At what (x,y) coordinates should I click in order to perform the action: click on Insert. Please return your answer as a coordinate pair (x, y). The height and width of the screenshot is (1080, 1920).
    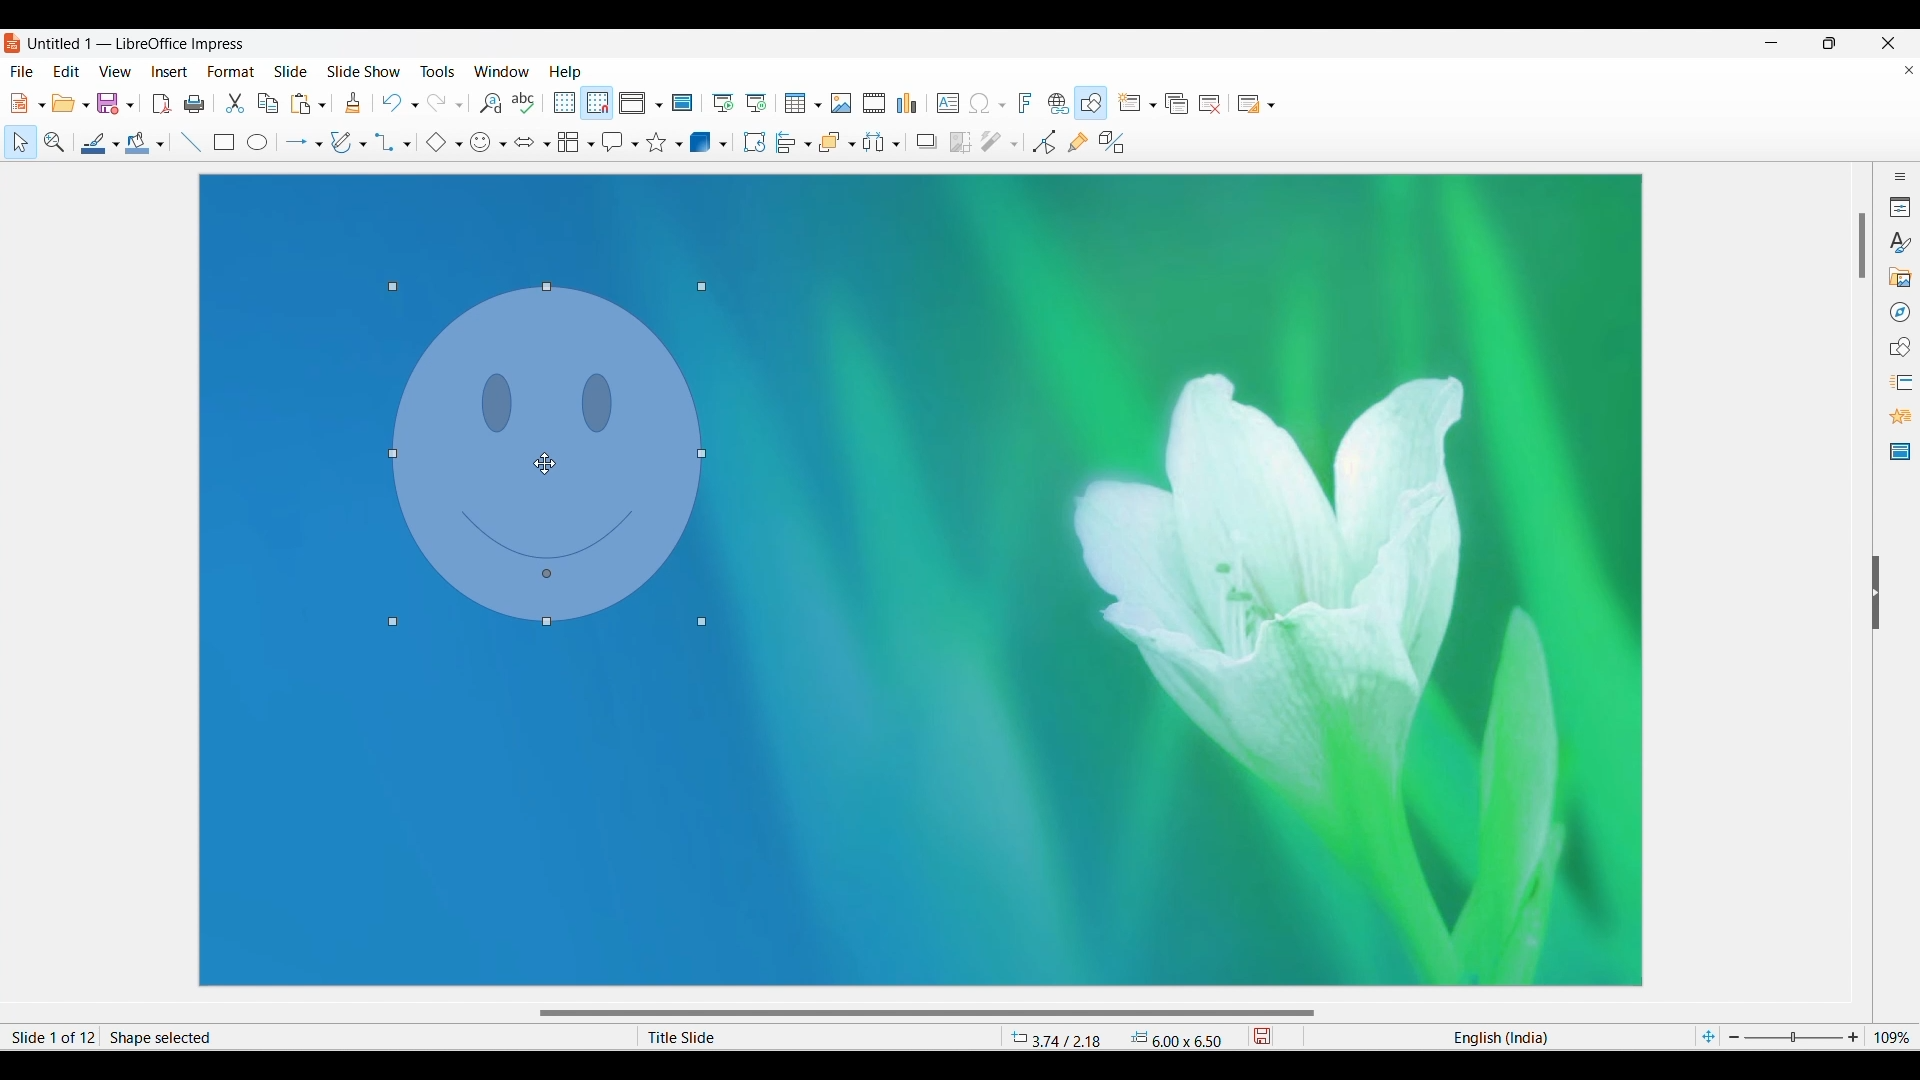
    Looking at the image, I should click on (170, 72).